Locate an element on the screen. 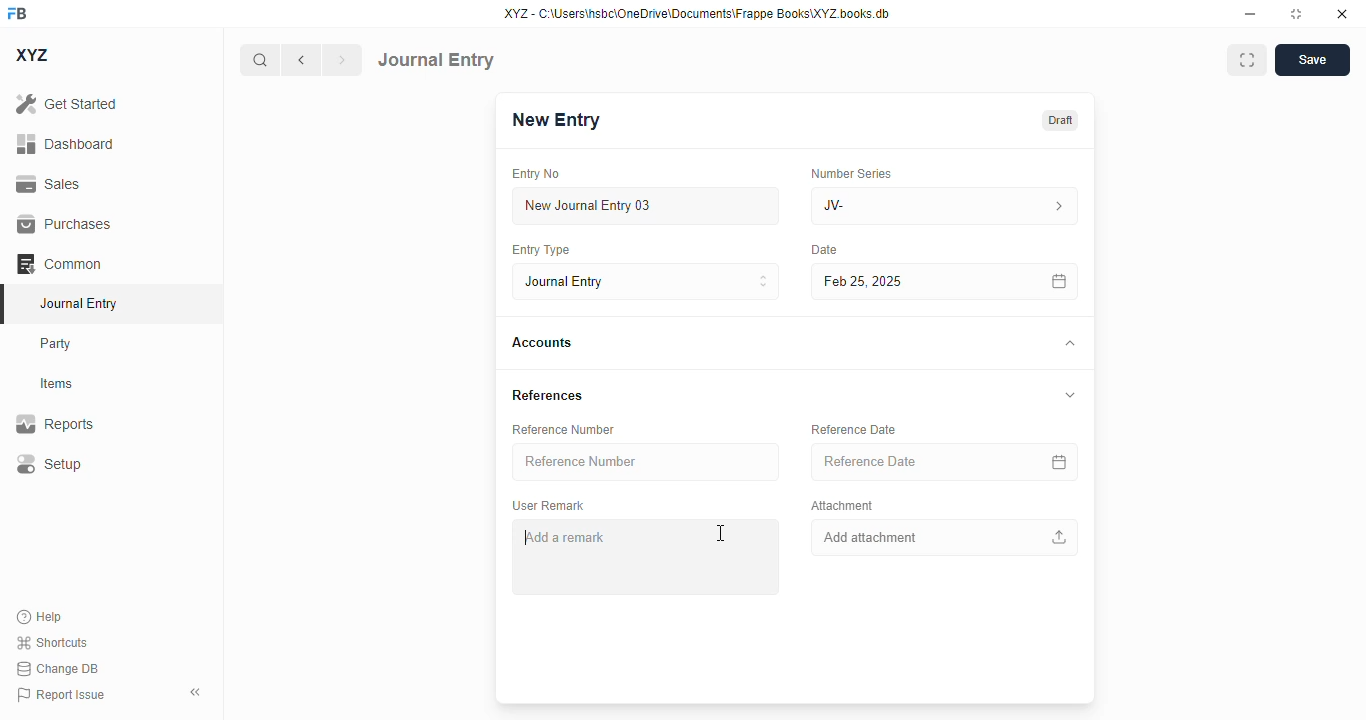 The image size is (1366, 720). calendar icon is located at coordinates (1060, 463).